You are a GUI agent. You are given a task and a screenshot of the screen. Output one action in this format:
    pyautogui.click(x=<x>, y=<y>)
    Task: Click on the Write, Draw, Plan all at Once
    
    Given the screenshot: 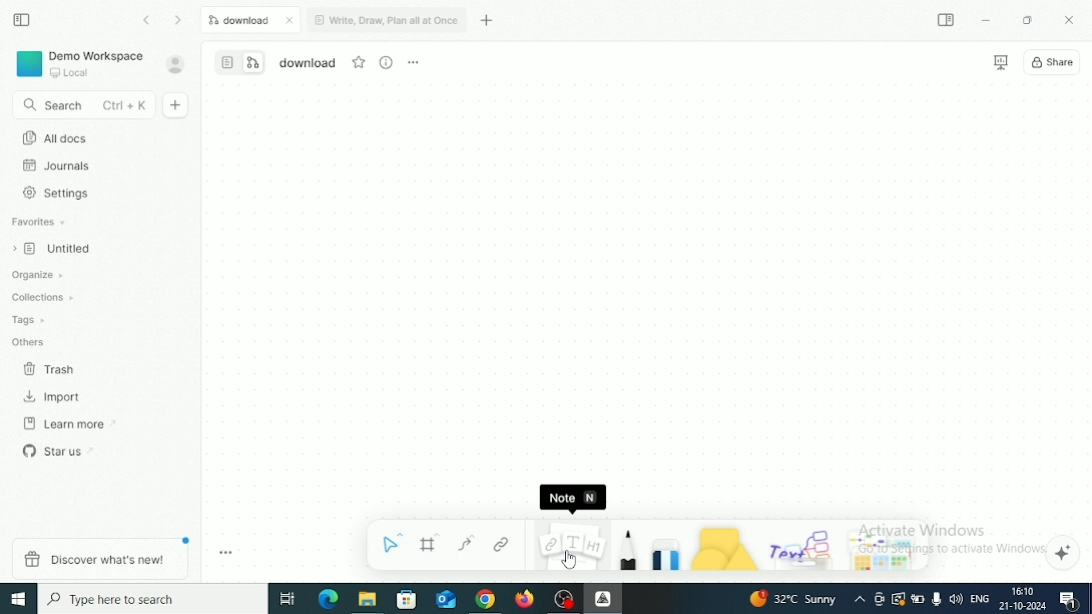 What is the action you would take?
    pyautogui.click(x=386, y=18)
    